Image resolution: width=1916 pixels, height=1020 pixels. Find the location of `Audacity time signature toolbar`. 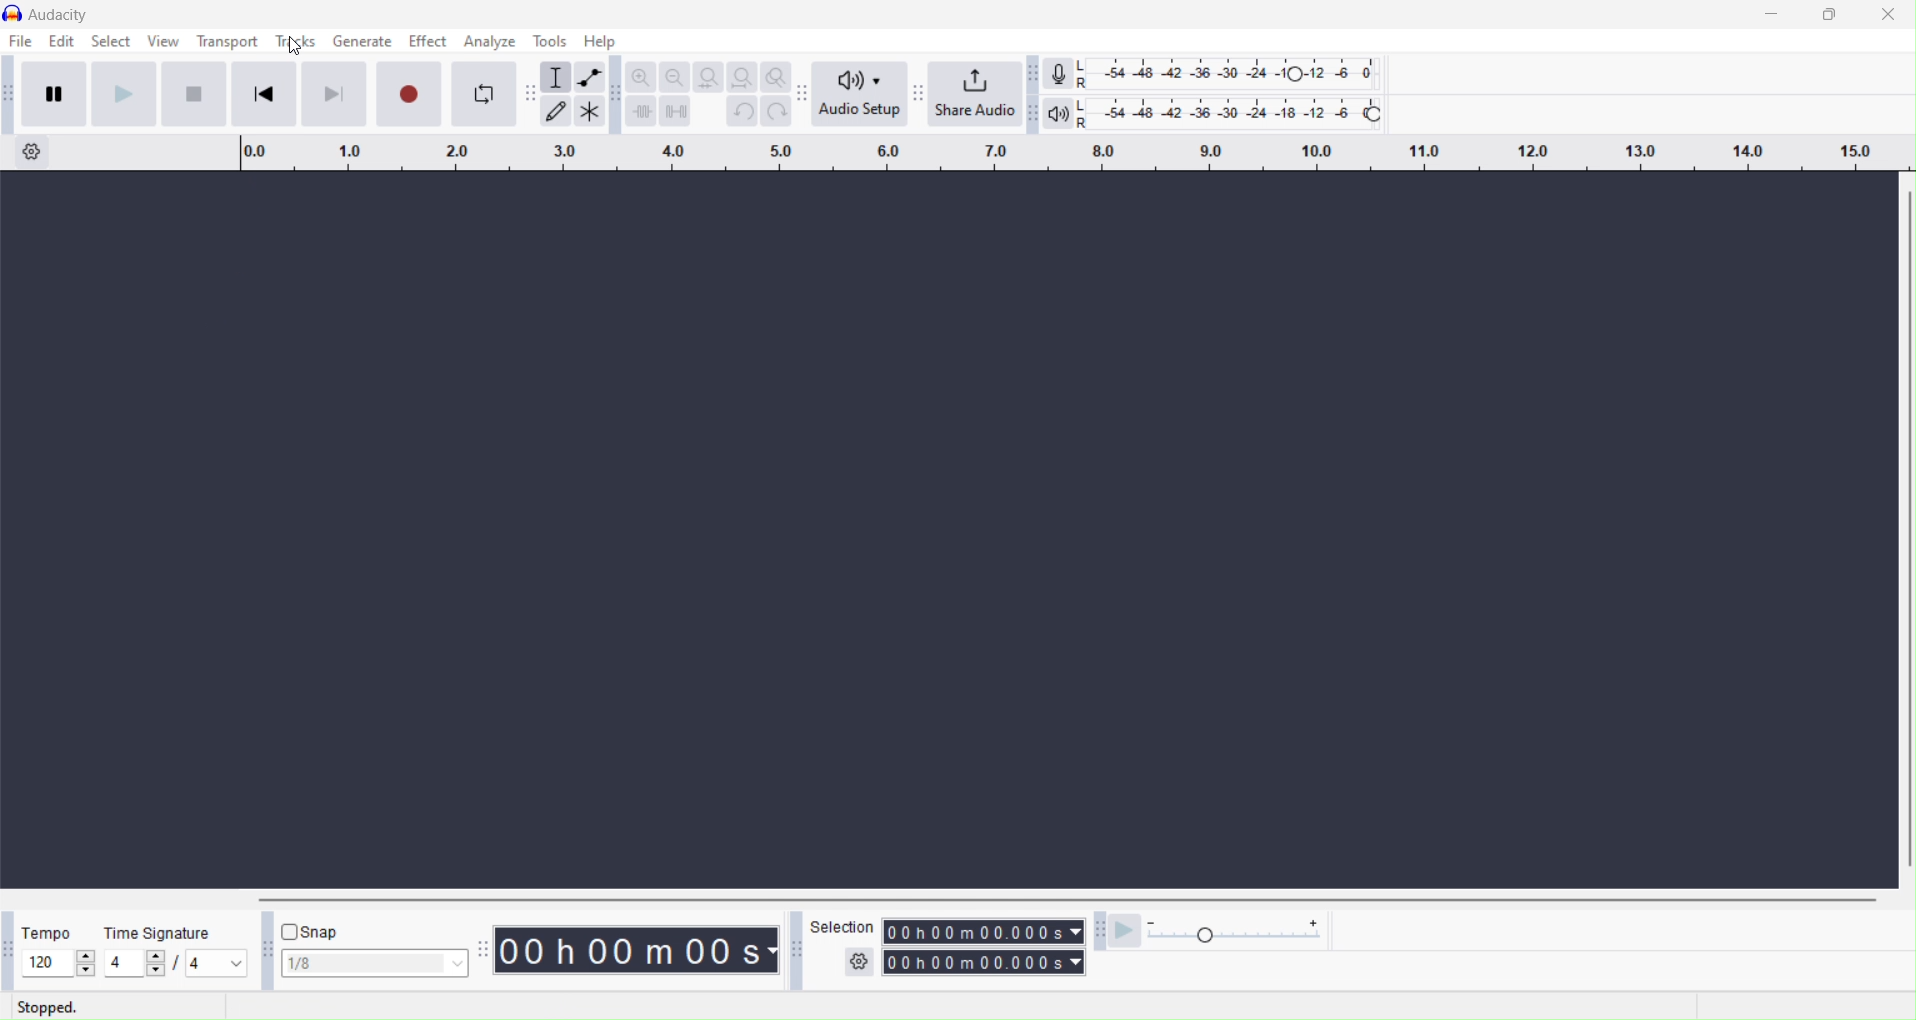

Audacity time signature toolbar is located at coordinates (6, 950).